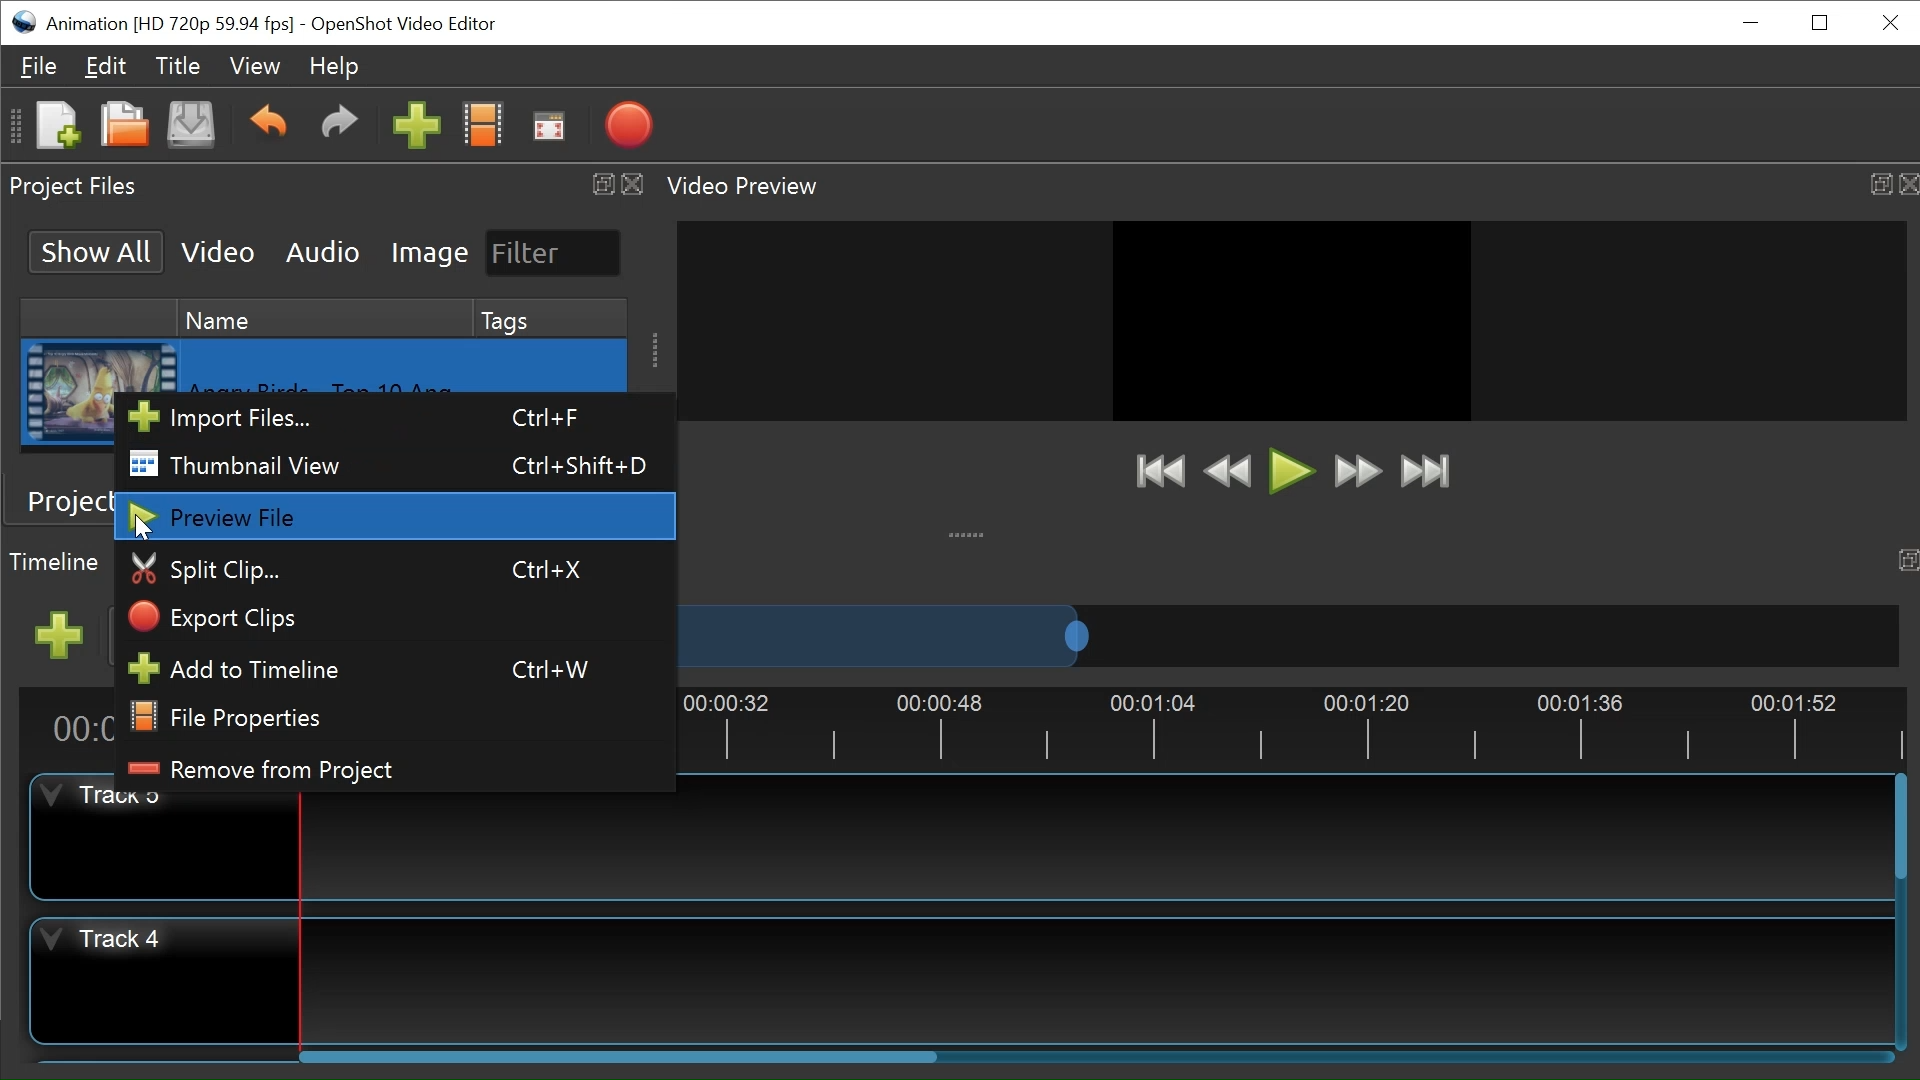  Describe the element at coordinates (160, 980) in the screenshot. I see `Track Header` at that location.